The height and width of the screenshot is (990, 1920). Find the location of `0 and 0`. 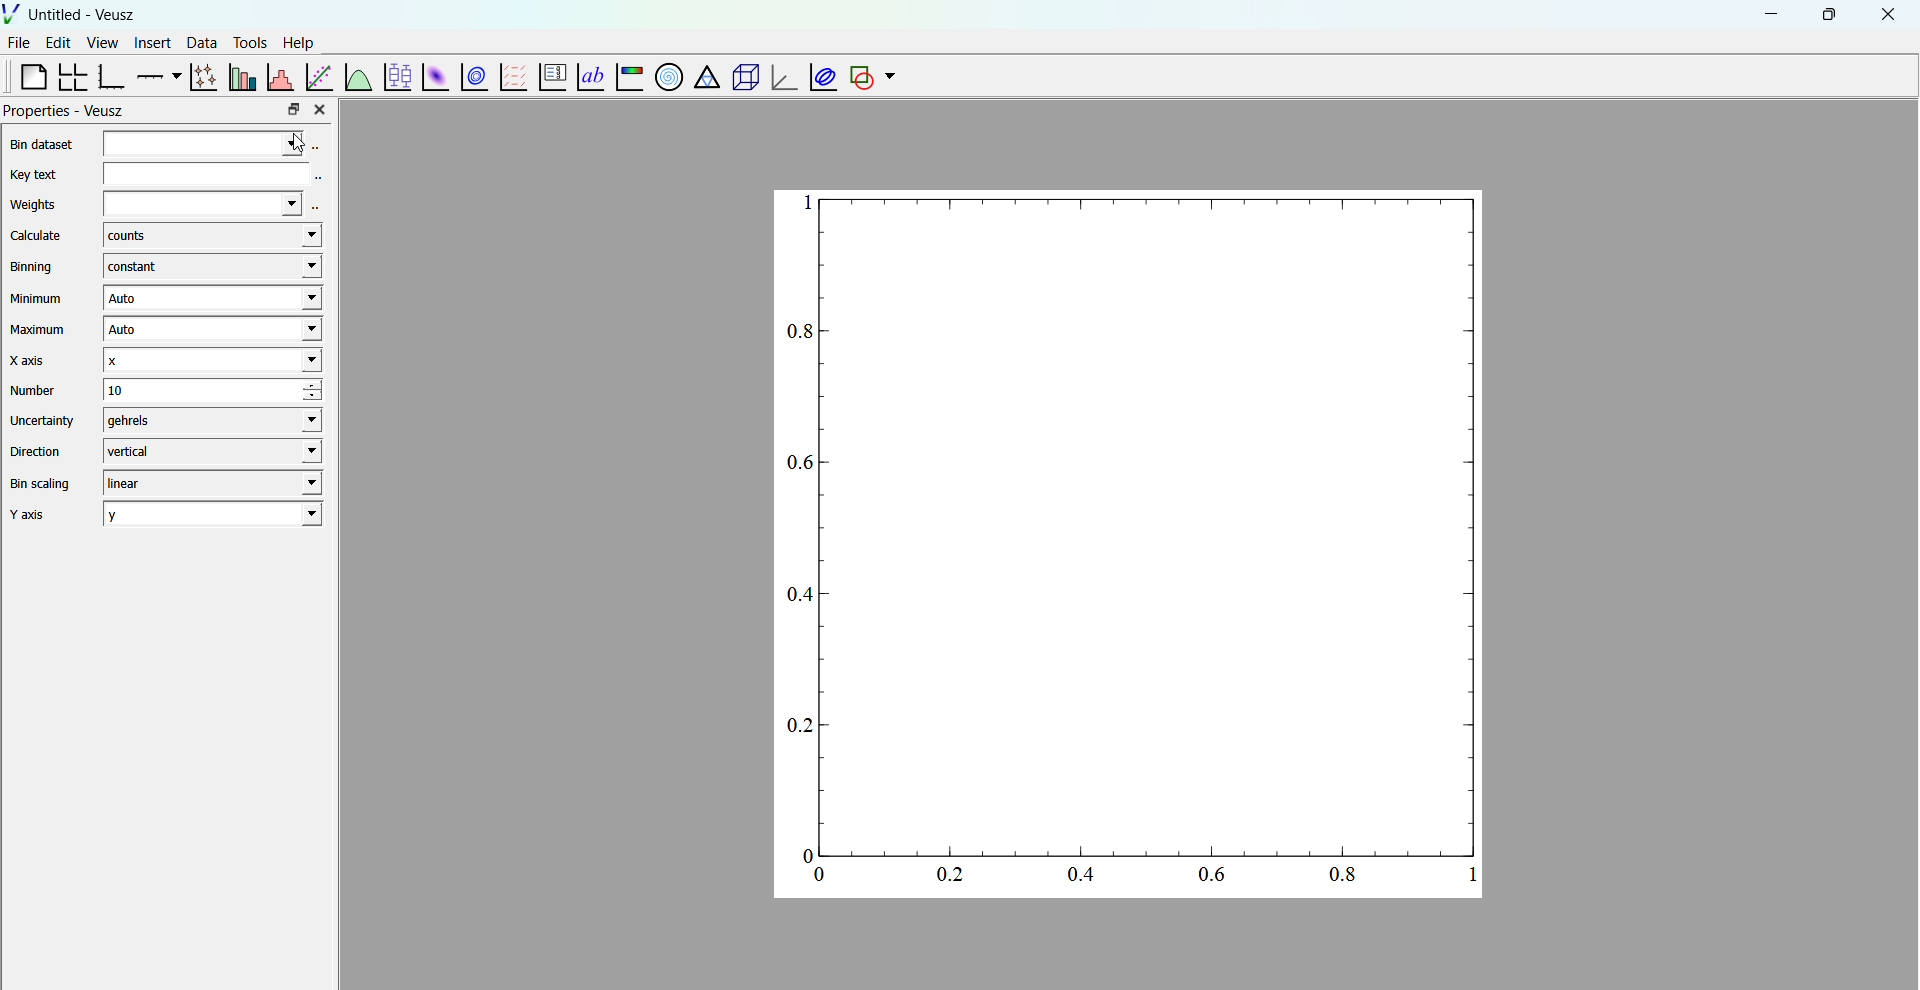

0 and 0 is located at coordinates (815, 866).